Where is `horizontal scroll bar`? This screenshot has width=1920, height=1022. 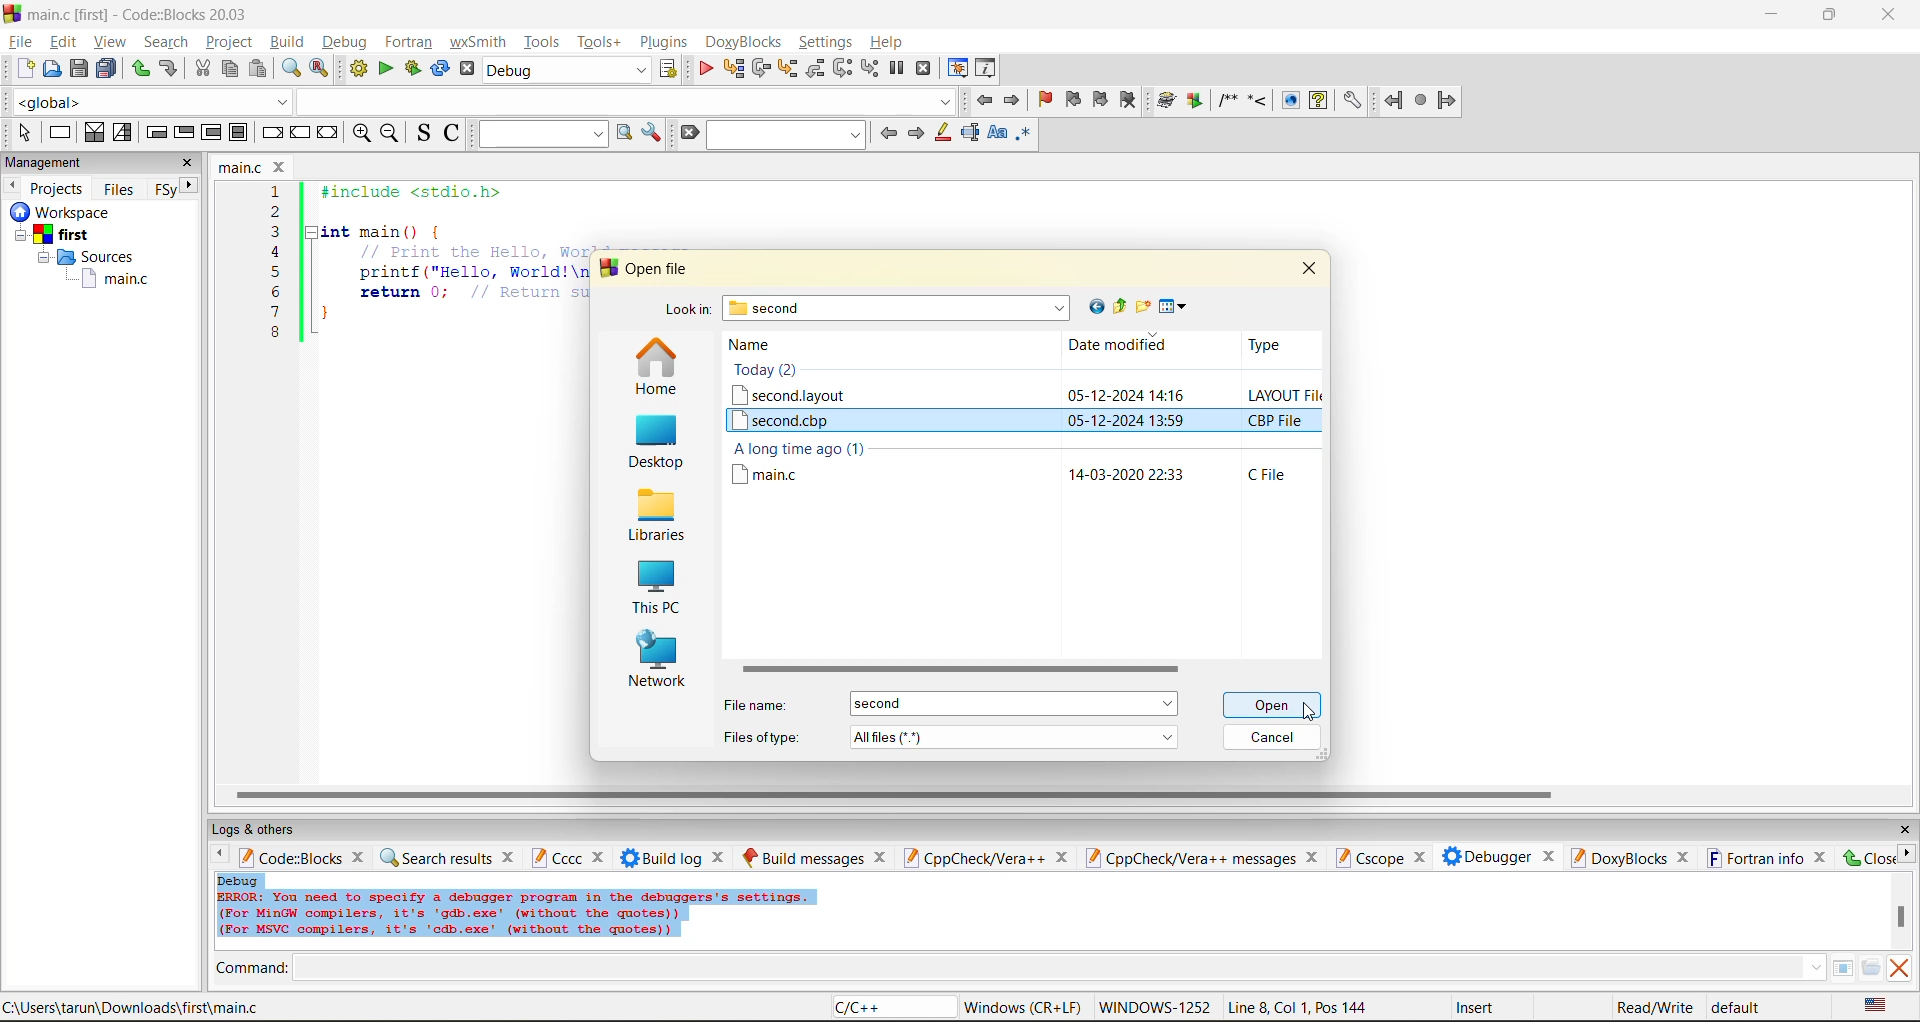 horizontal scroll bar is located at coordinates (893, 795).